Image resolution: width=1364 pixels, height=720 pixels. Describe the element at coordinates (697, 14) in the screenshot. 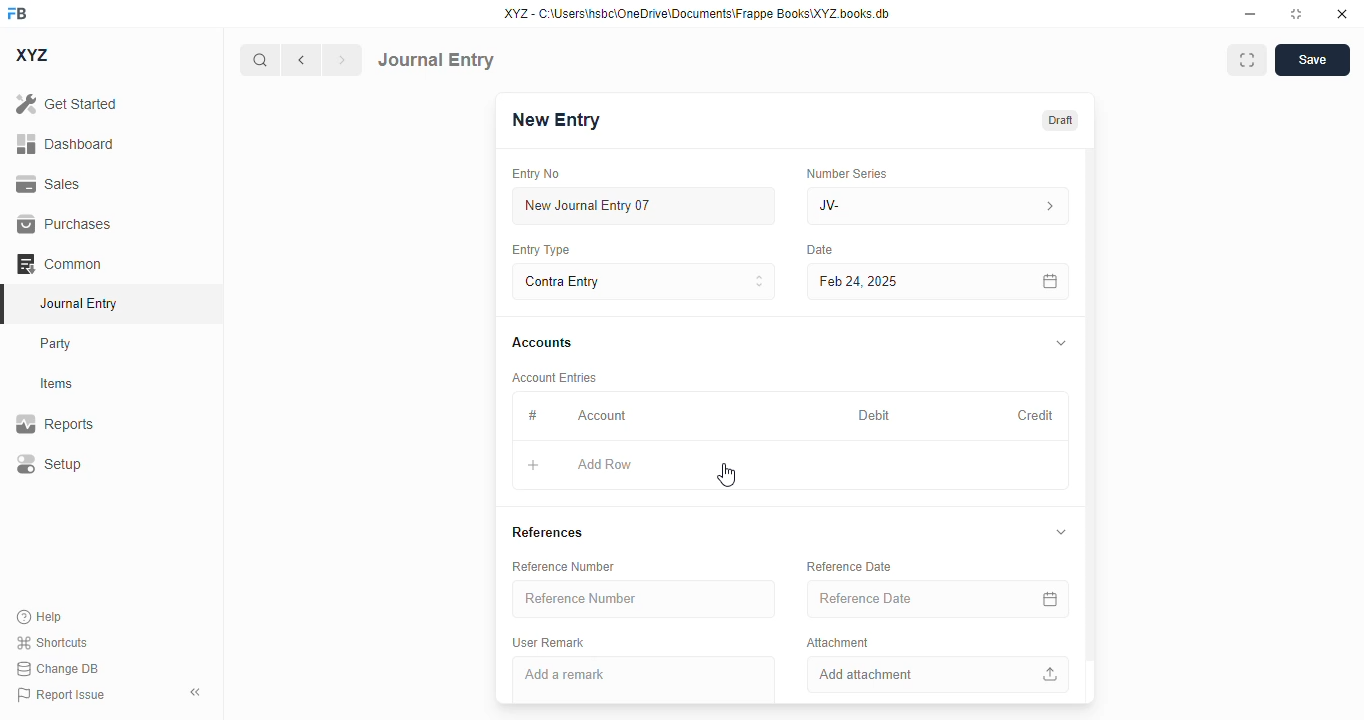

I see `XYZ - C:\Users\hsbc\OneDrive\Documents\Frappe Books\XYZ books. db` at that location.